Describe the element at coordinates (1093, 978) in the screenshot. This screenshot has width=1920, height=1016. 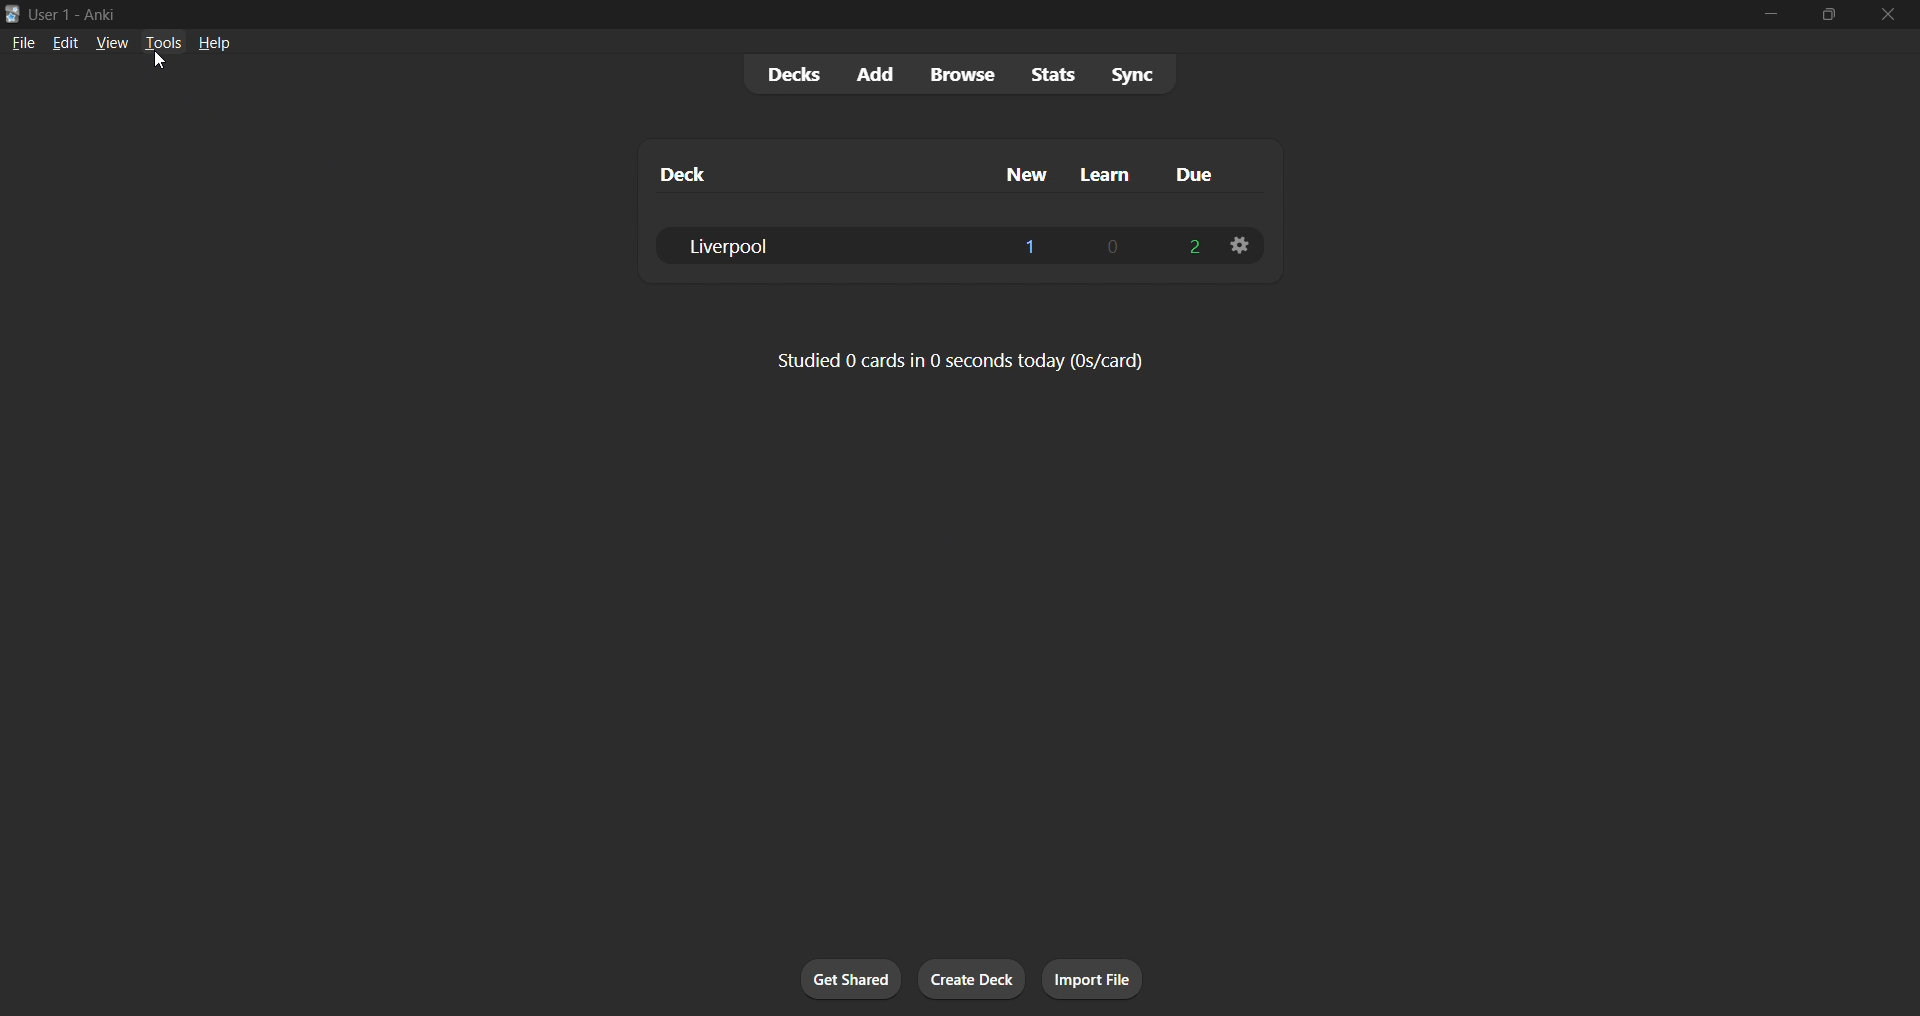
I see `import file` at that location.